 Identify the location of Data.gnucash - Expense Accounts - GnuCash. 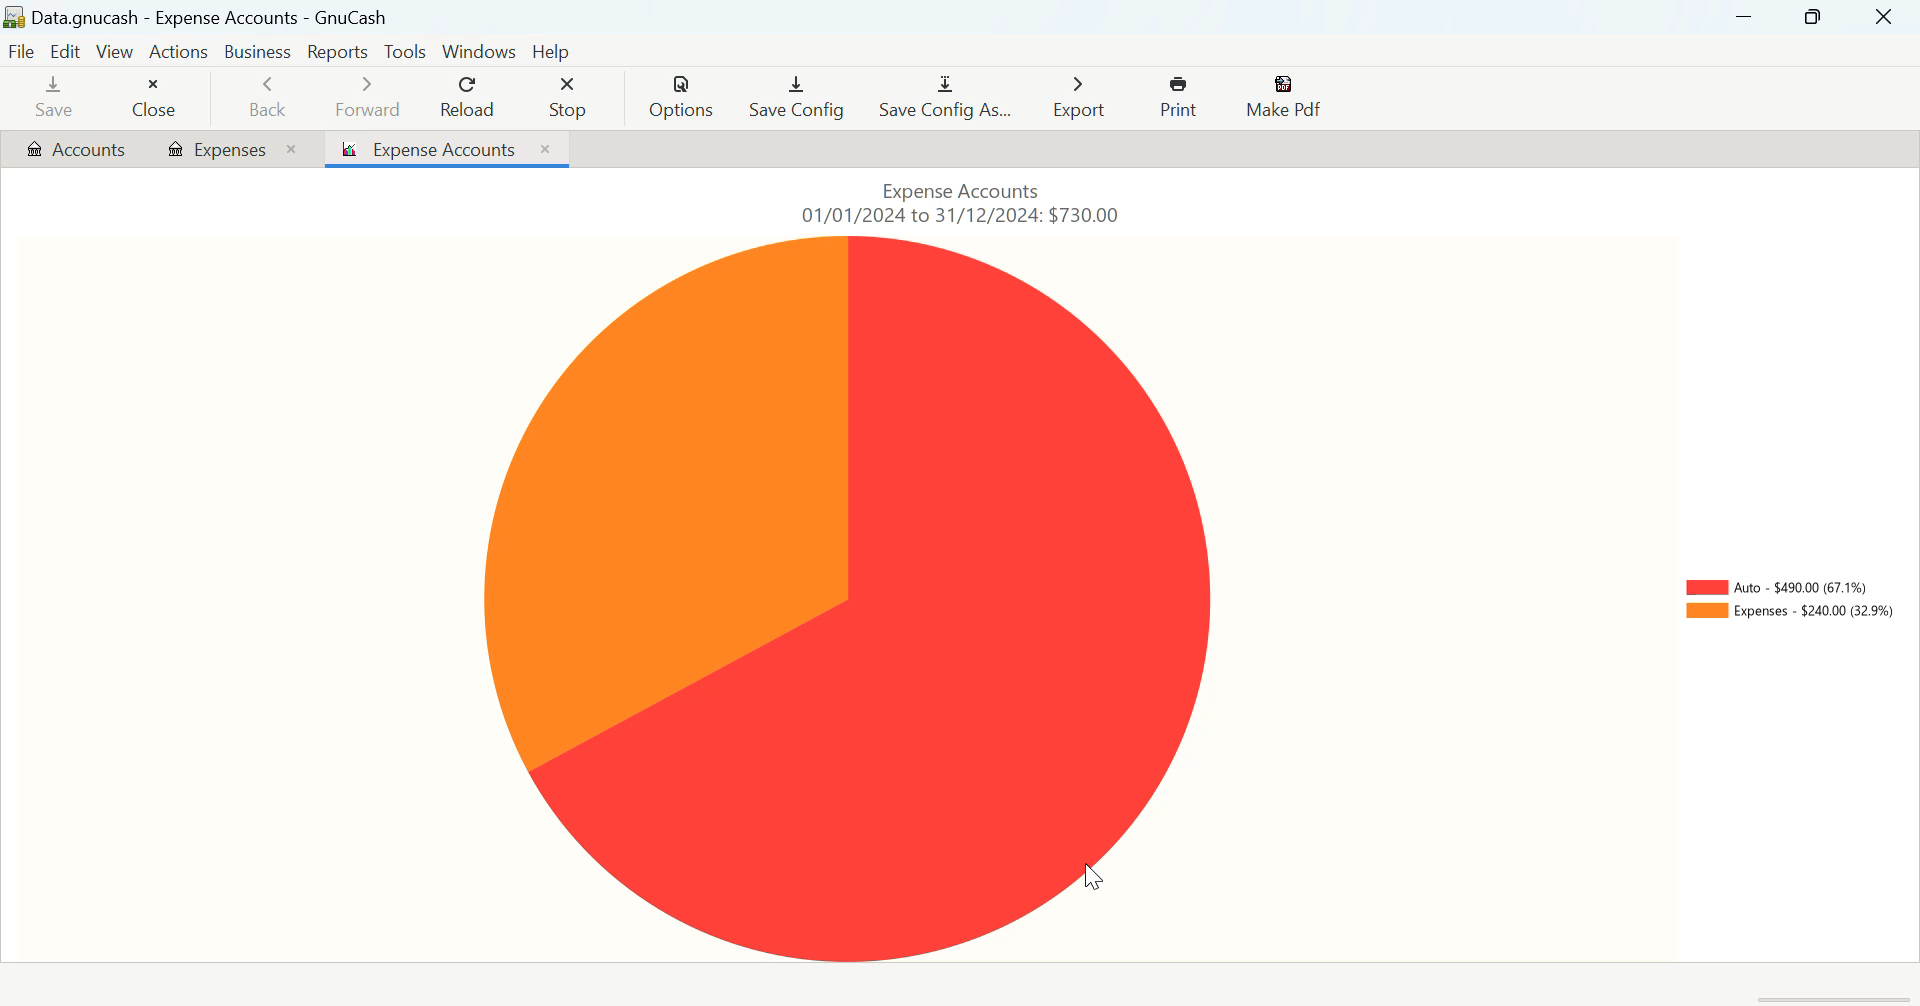
(204, 17).